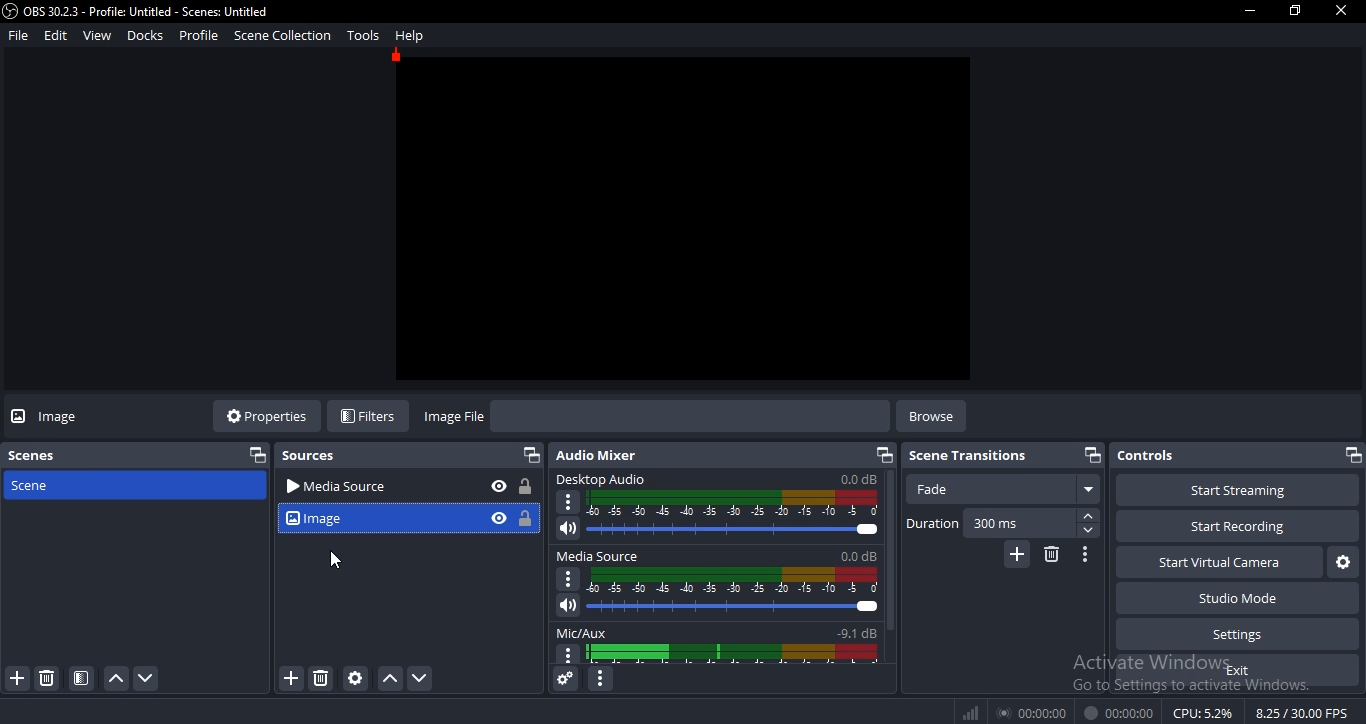 The width and height of the screenshot is (1366, 724). What do you see at coordinates (281, 35) in the screenshot?
I see `scene collection` at bounding box center [281, 35].